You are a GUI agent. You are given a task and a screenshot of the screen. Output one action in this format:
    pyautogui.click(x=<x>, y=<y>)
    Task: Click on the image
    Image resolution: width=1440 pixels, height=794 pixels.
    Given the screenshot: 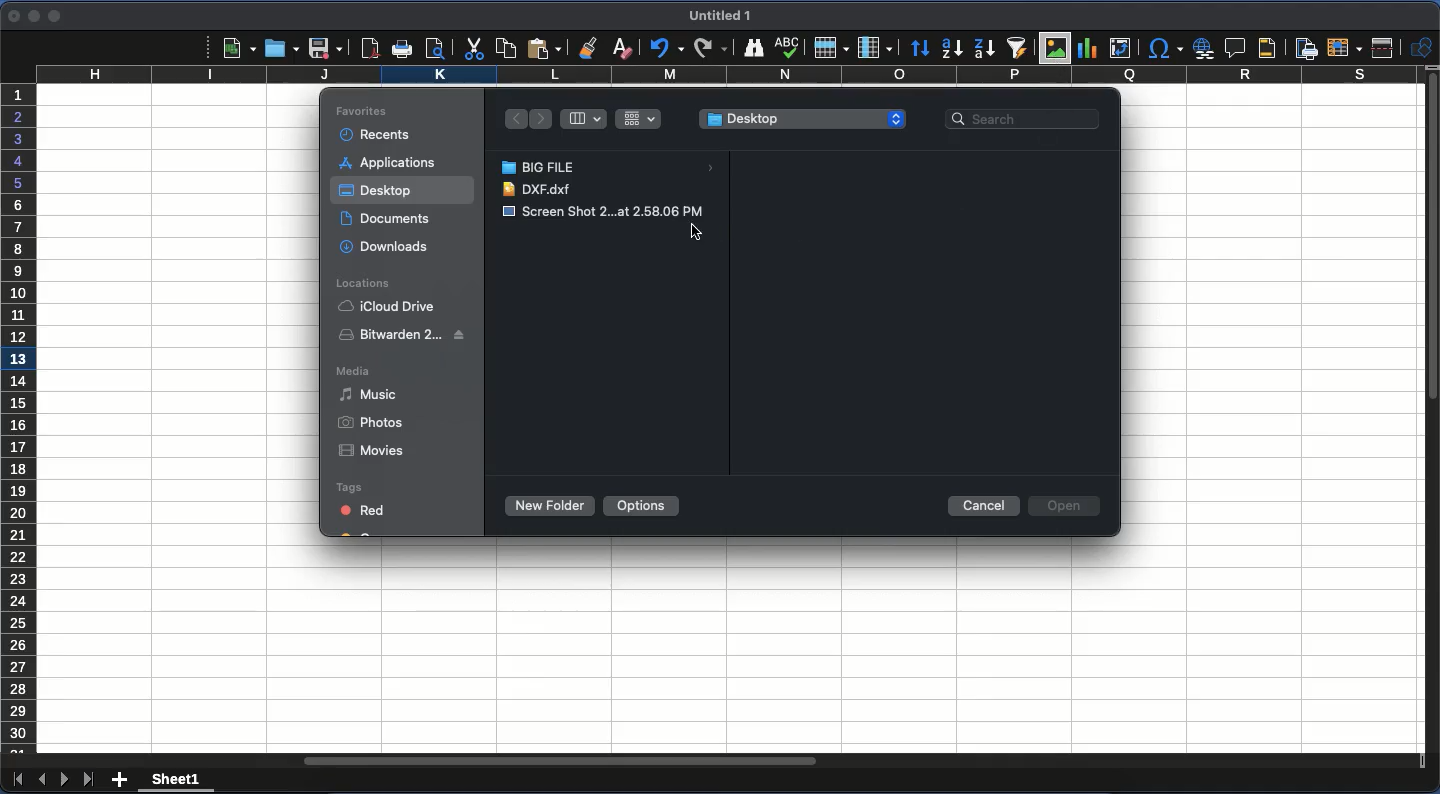 What is the action you would take?
    pyautogui.click(x=603, y=211)
    